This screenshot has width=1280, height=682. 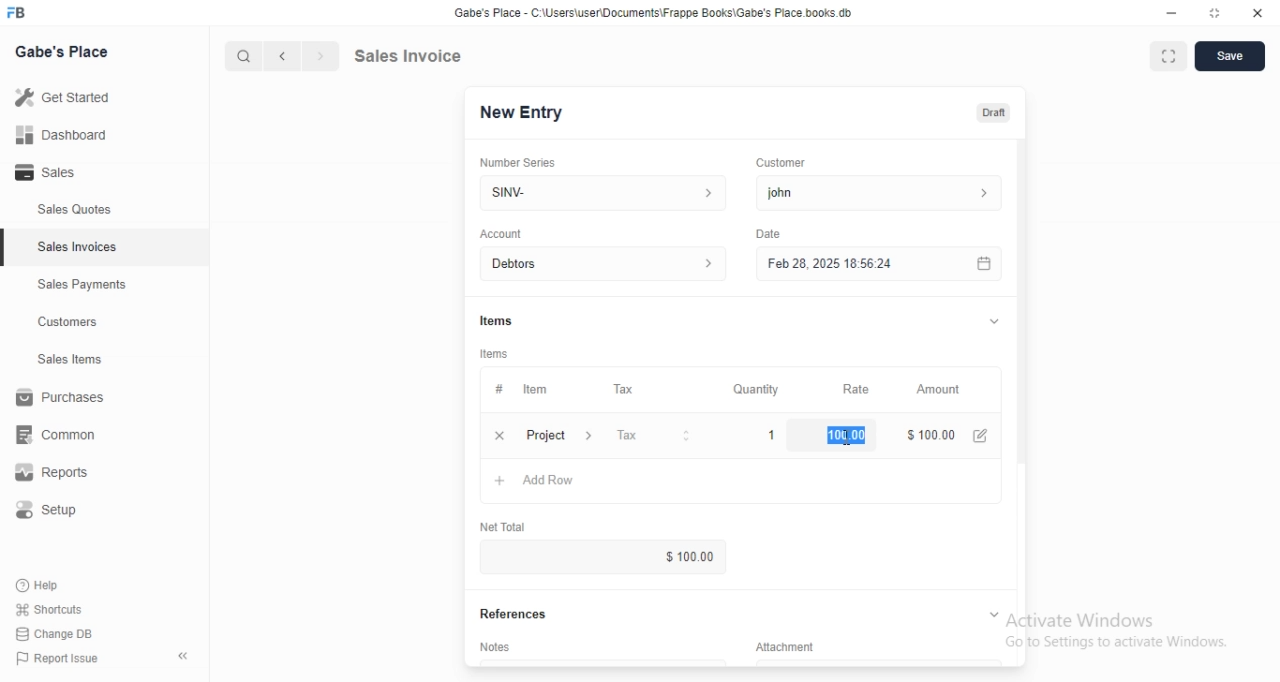 I want to click on 1, so click(x=773, y=434).